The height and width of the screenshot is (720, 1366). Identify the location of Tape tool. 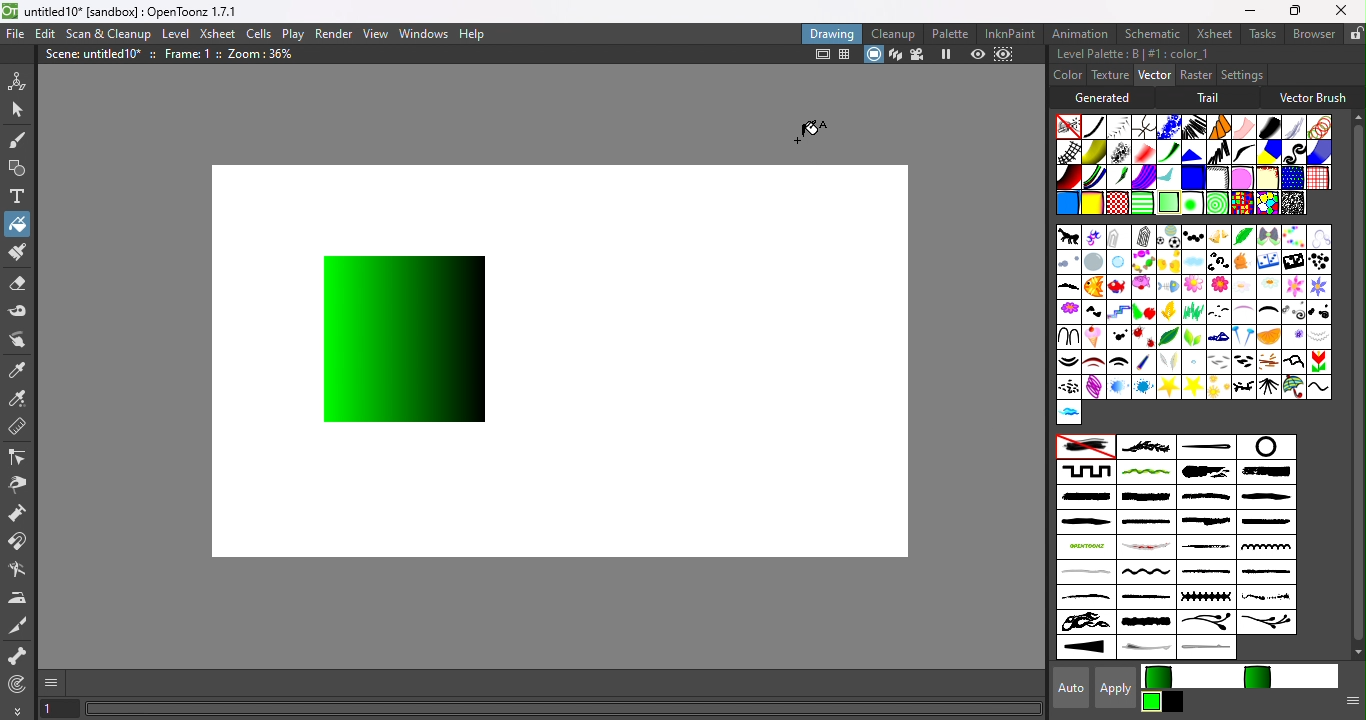
(19, 314).